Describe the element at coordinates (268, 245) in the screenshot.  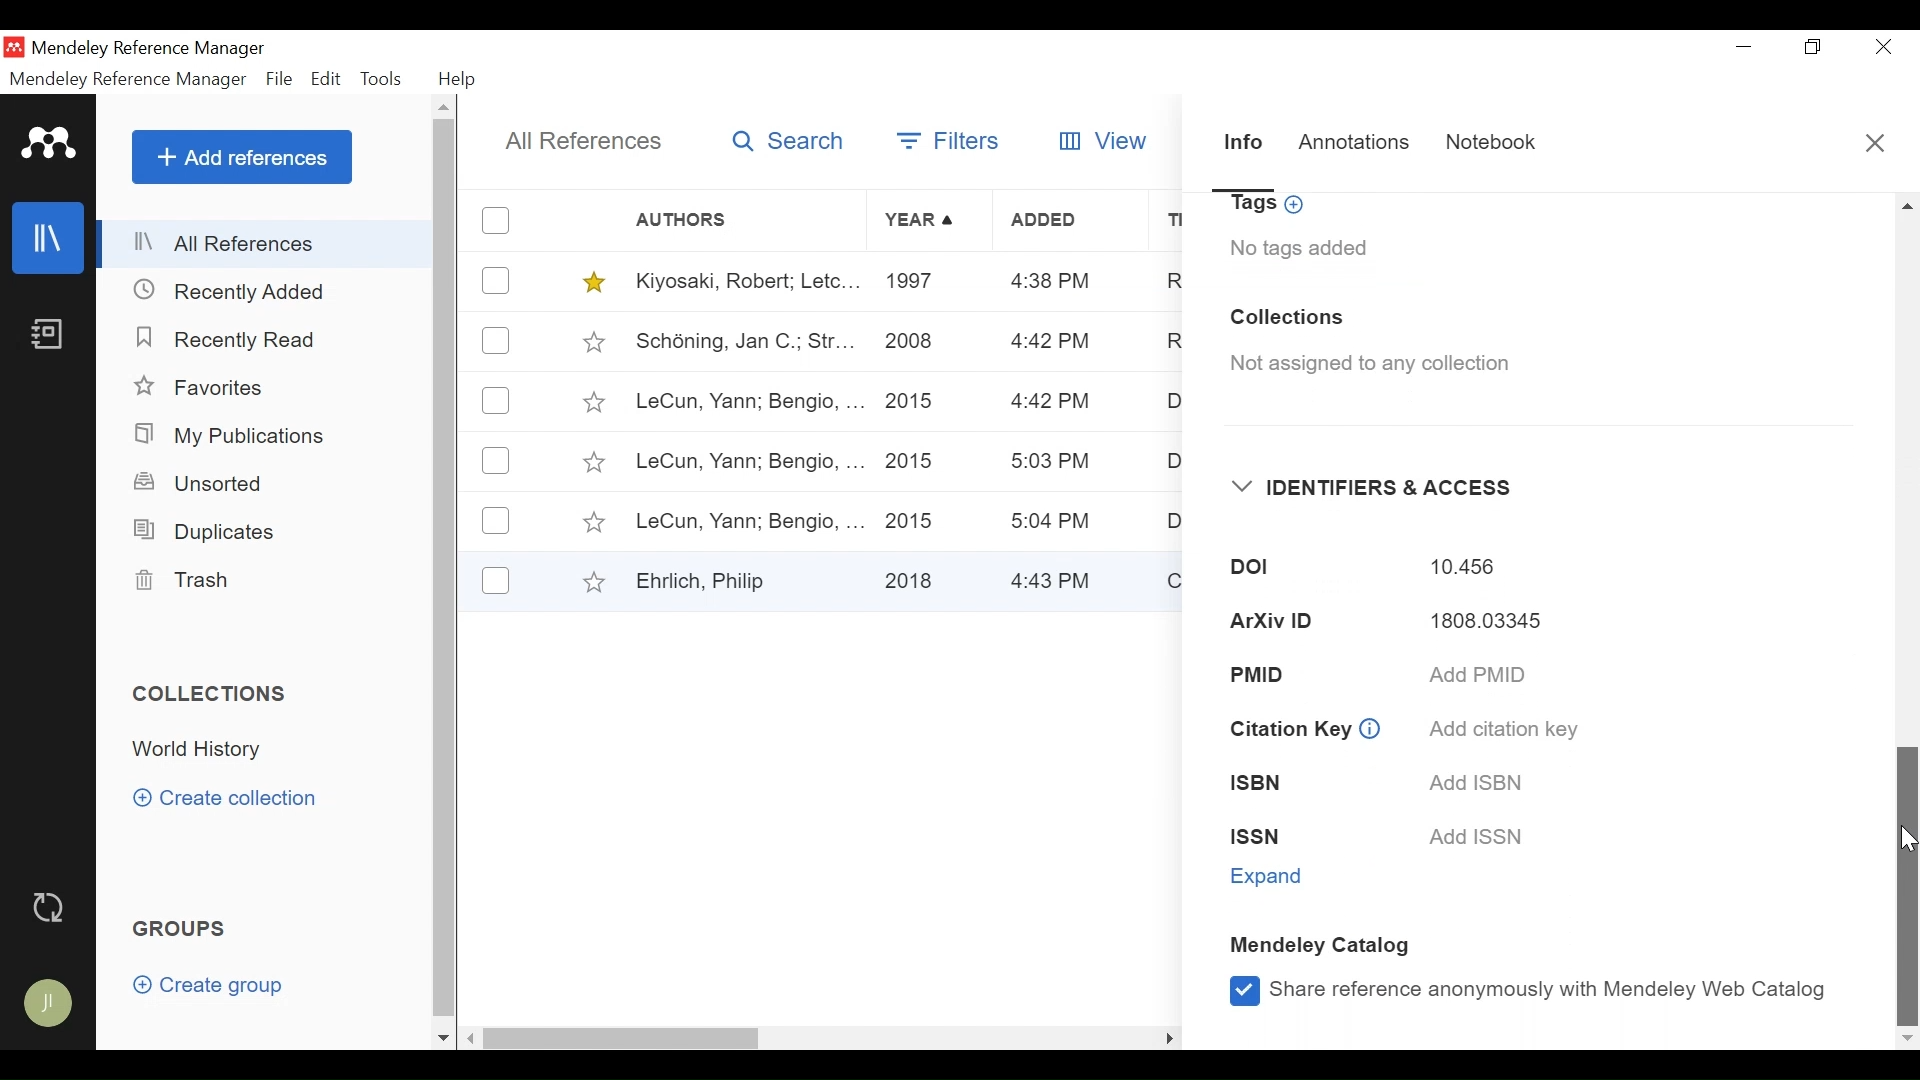
I see `All References` at that location.